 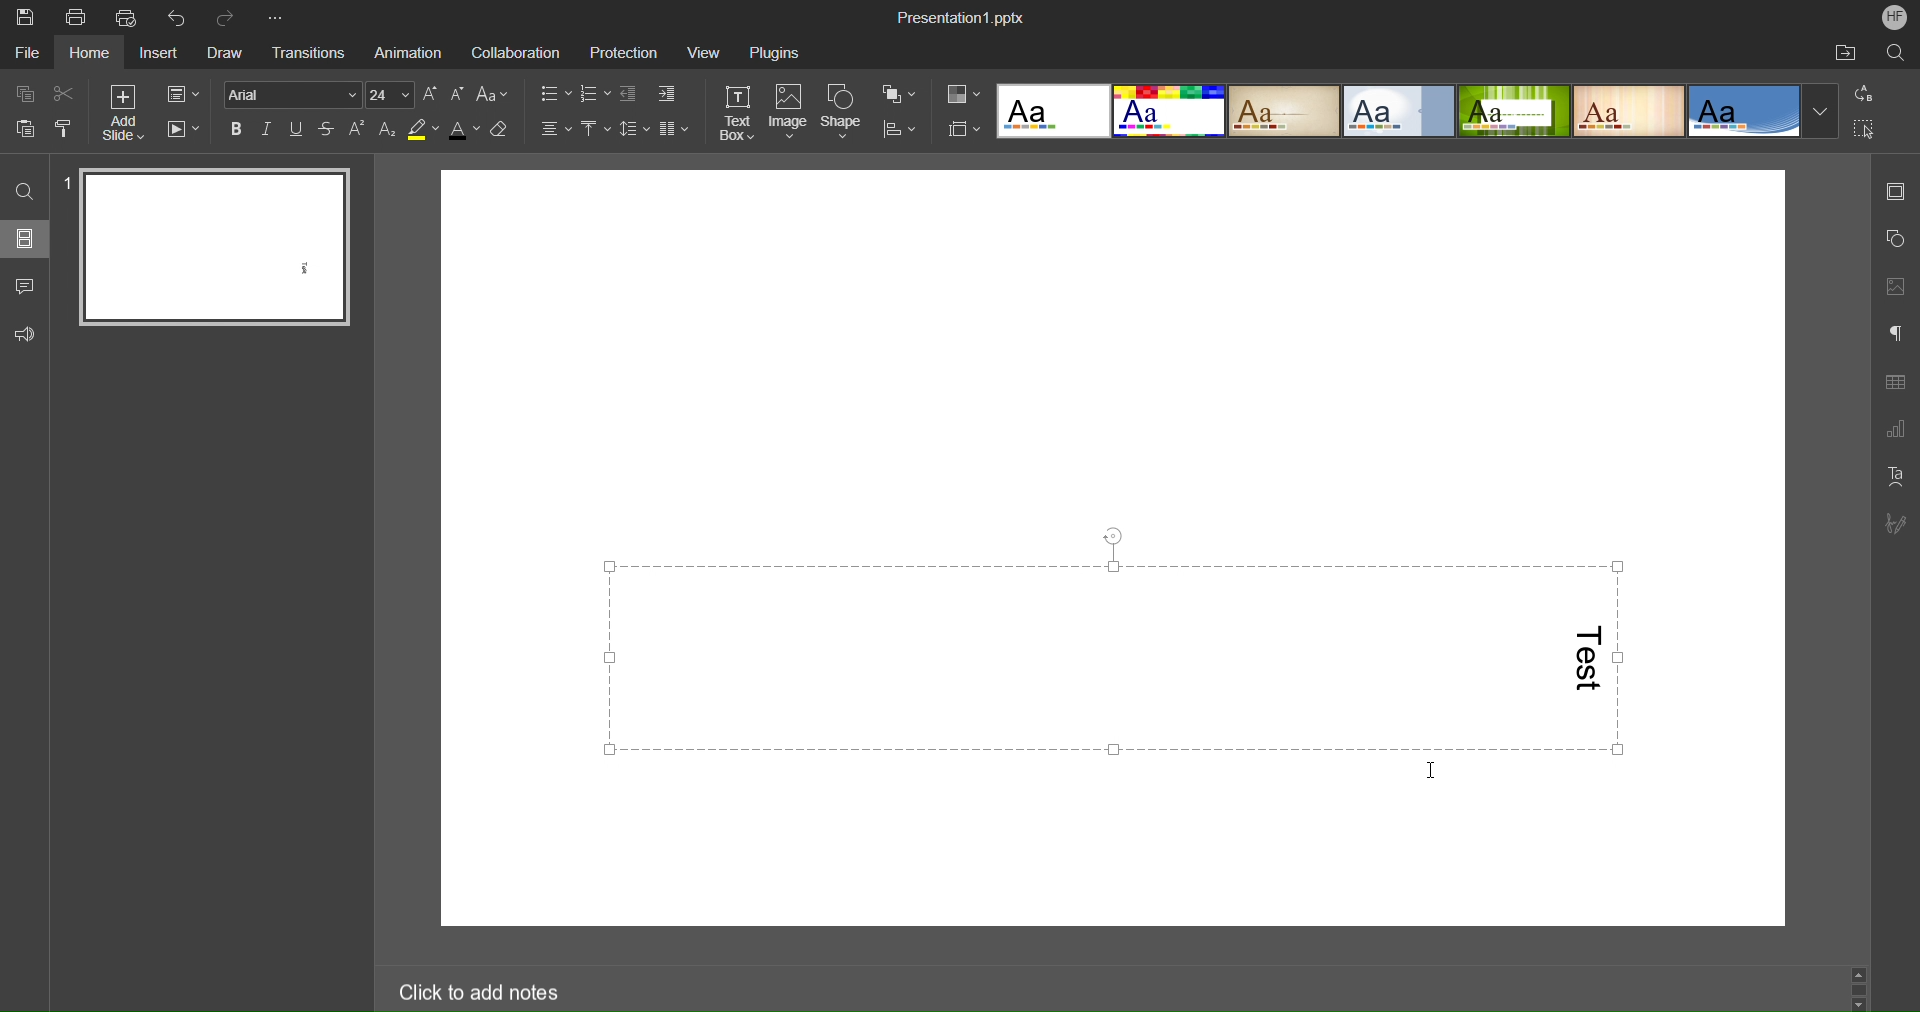 I want to click on Draw, so click(x=233, y=52).